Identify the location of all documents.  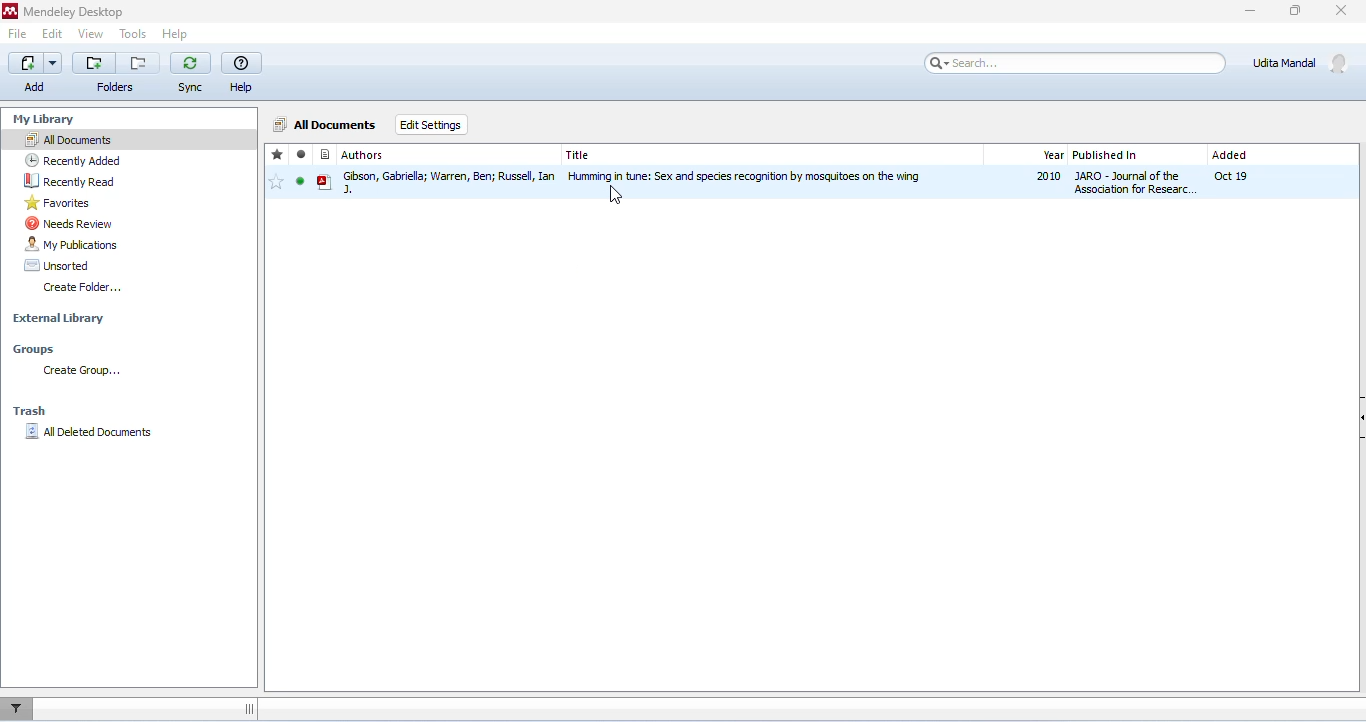
(69, 140).